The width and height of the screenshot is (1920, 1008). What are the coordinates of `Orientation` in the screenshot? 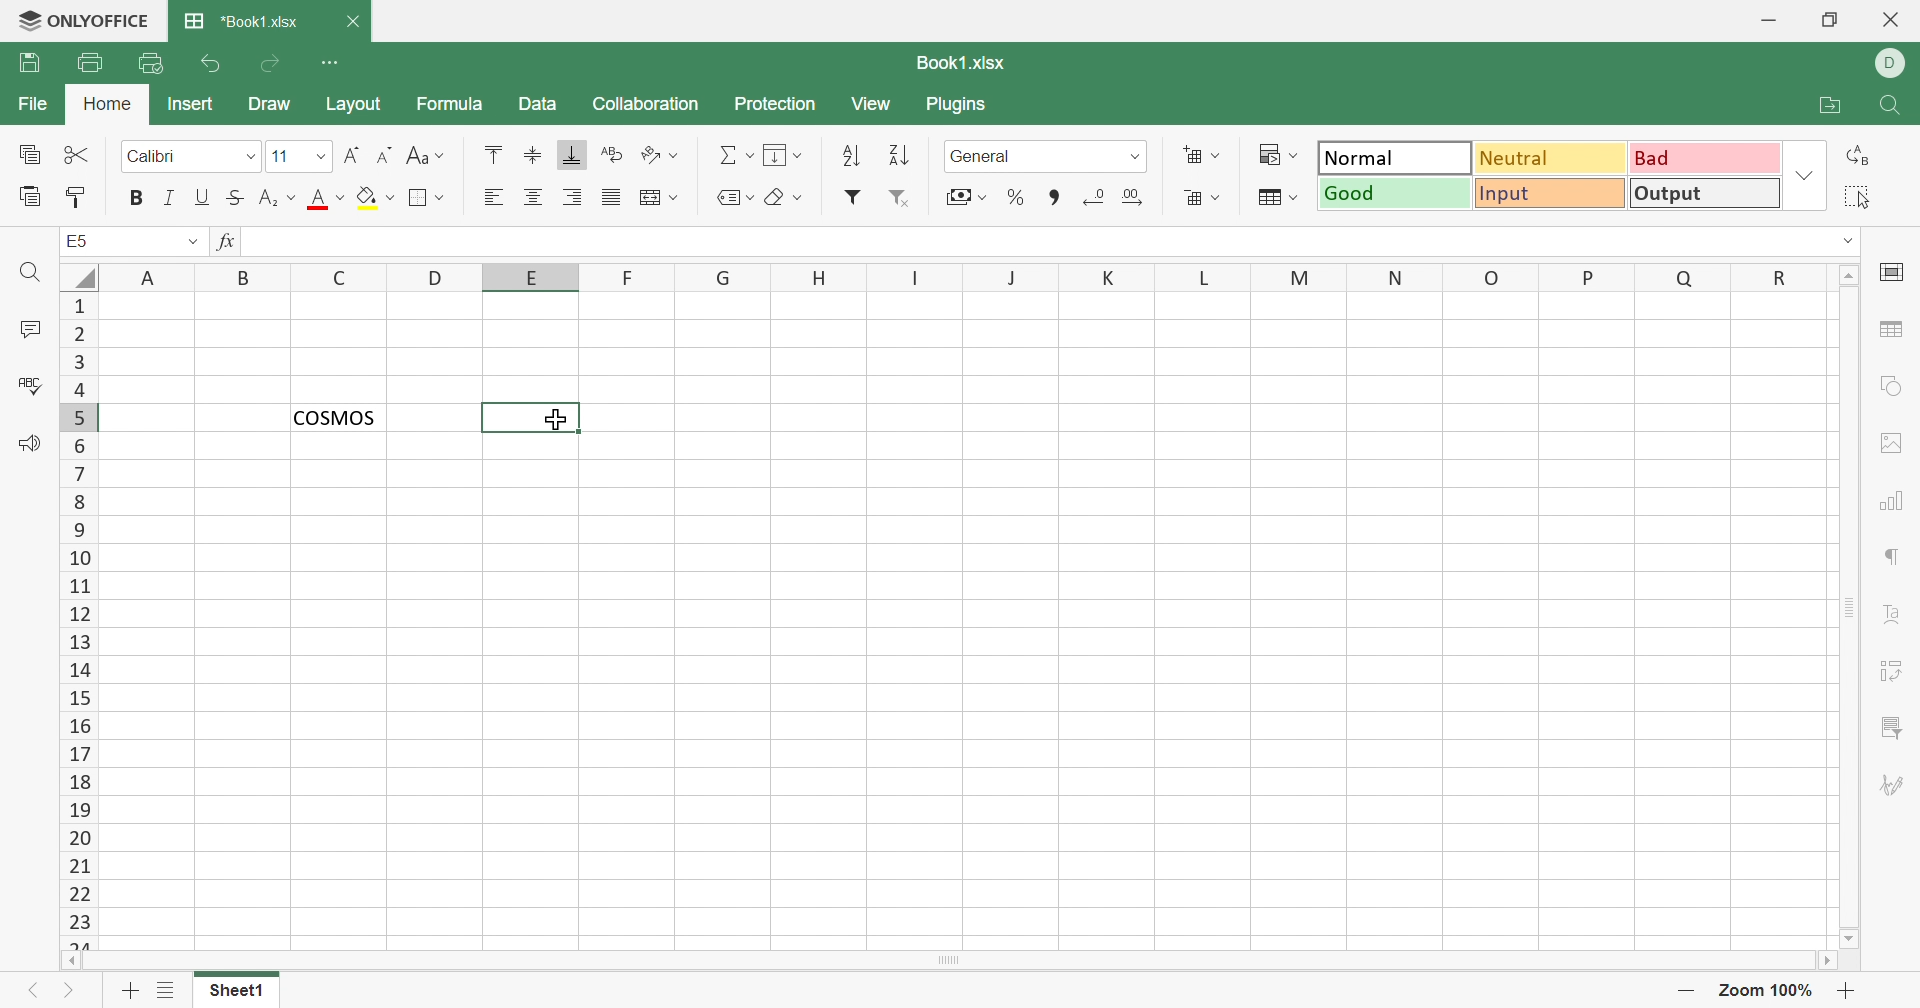 It's located at (659, 156).